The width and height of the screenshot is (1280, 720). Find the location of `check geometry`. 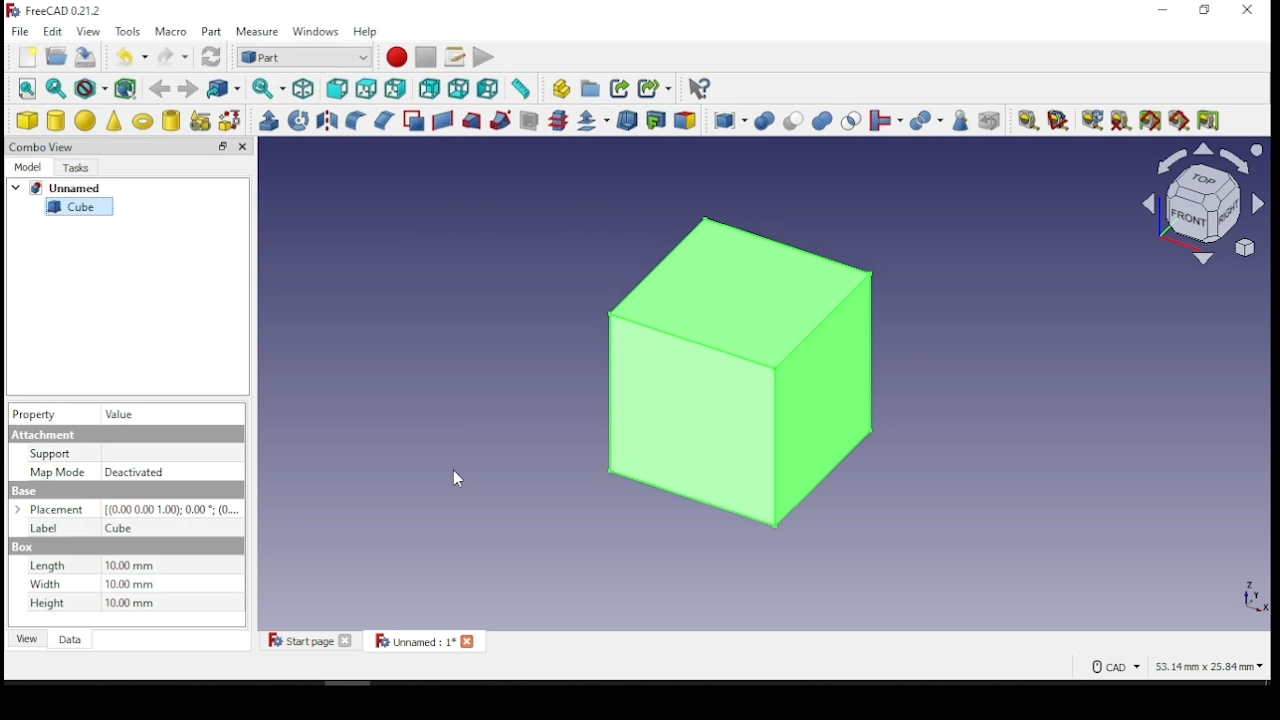

check geometry is located at coordinates (962, 121).